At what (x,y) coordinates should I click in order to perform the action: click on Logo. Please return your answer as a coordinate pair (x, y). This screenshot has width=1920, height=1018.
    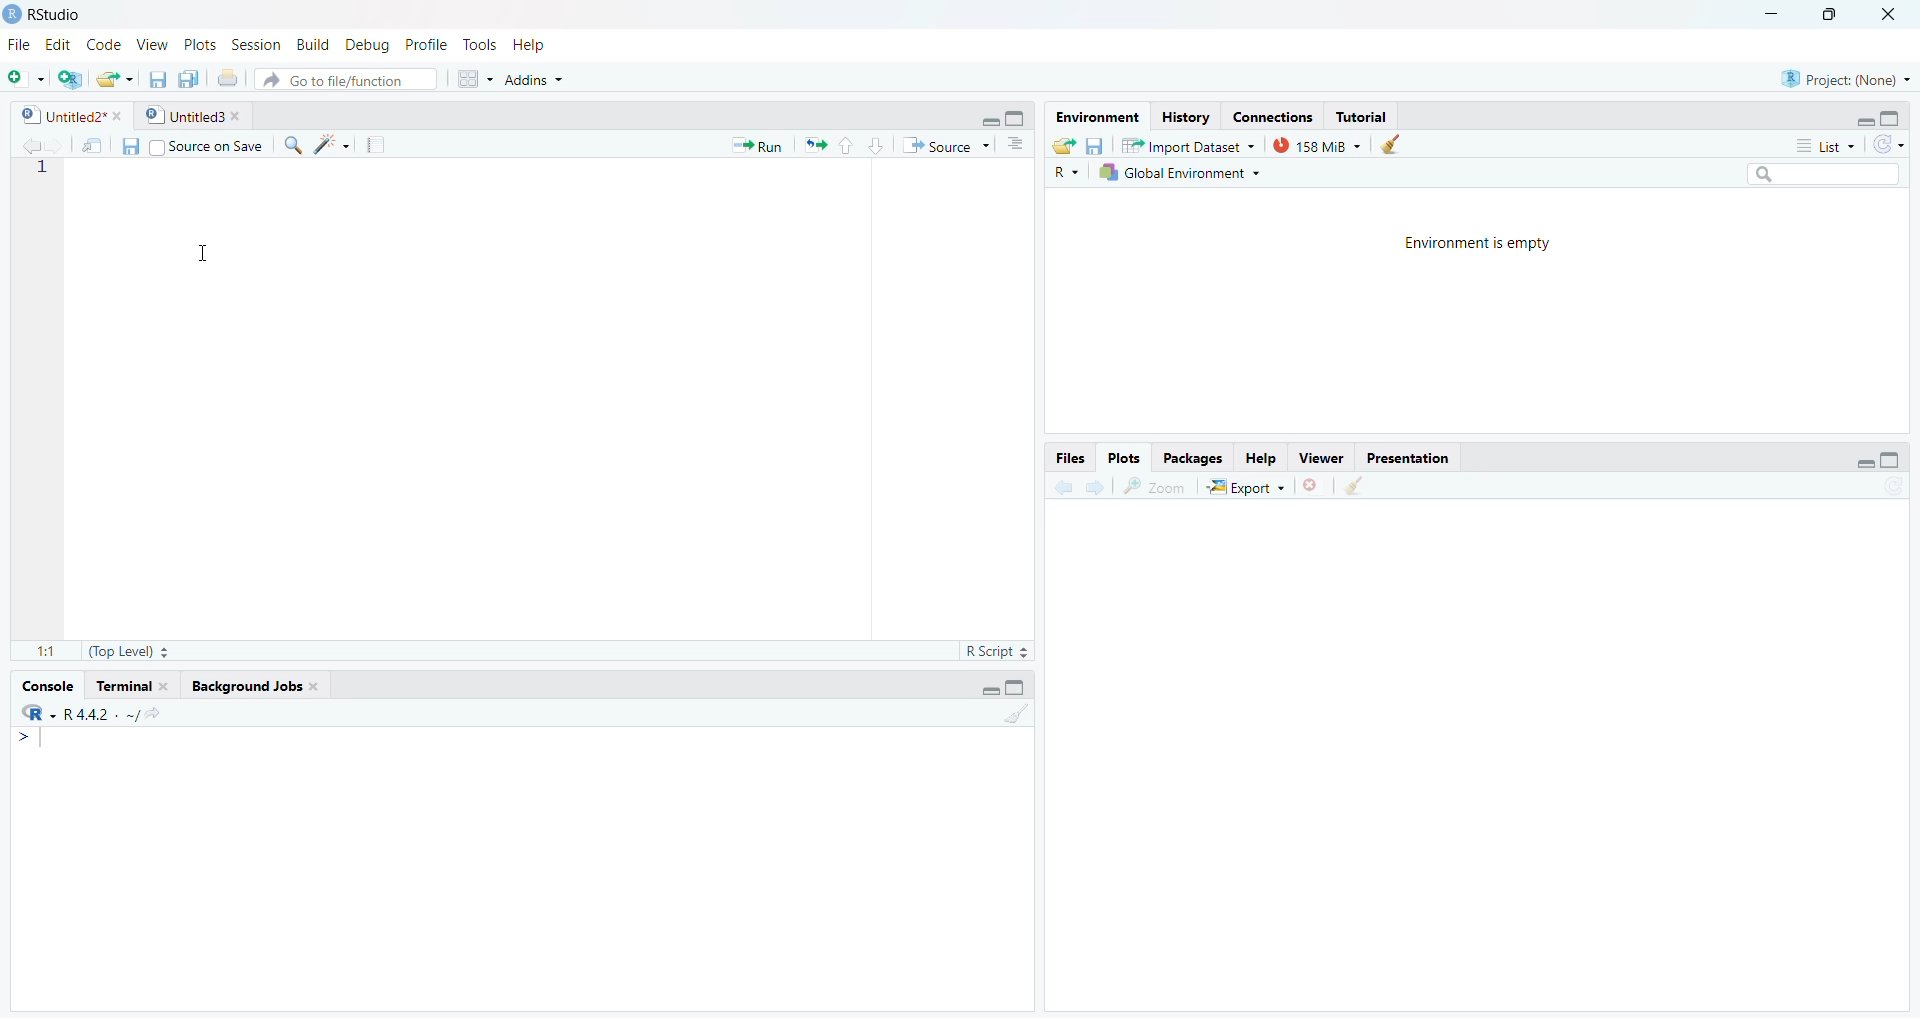
    Looking at the image, I should click on (12, 12).